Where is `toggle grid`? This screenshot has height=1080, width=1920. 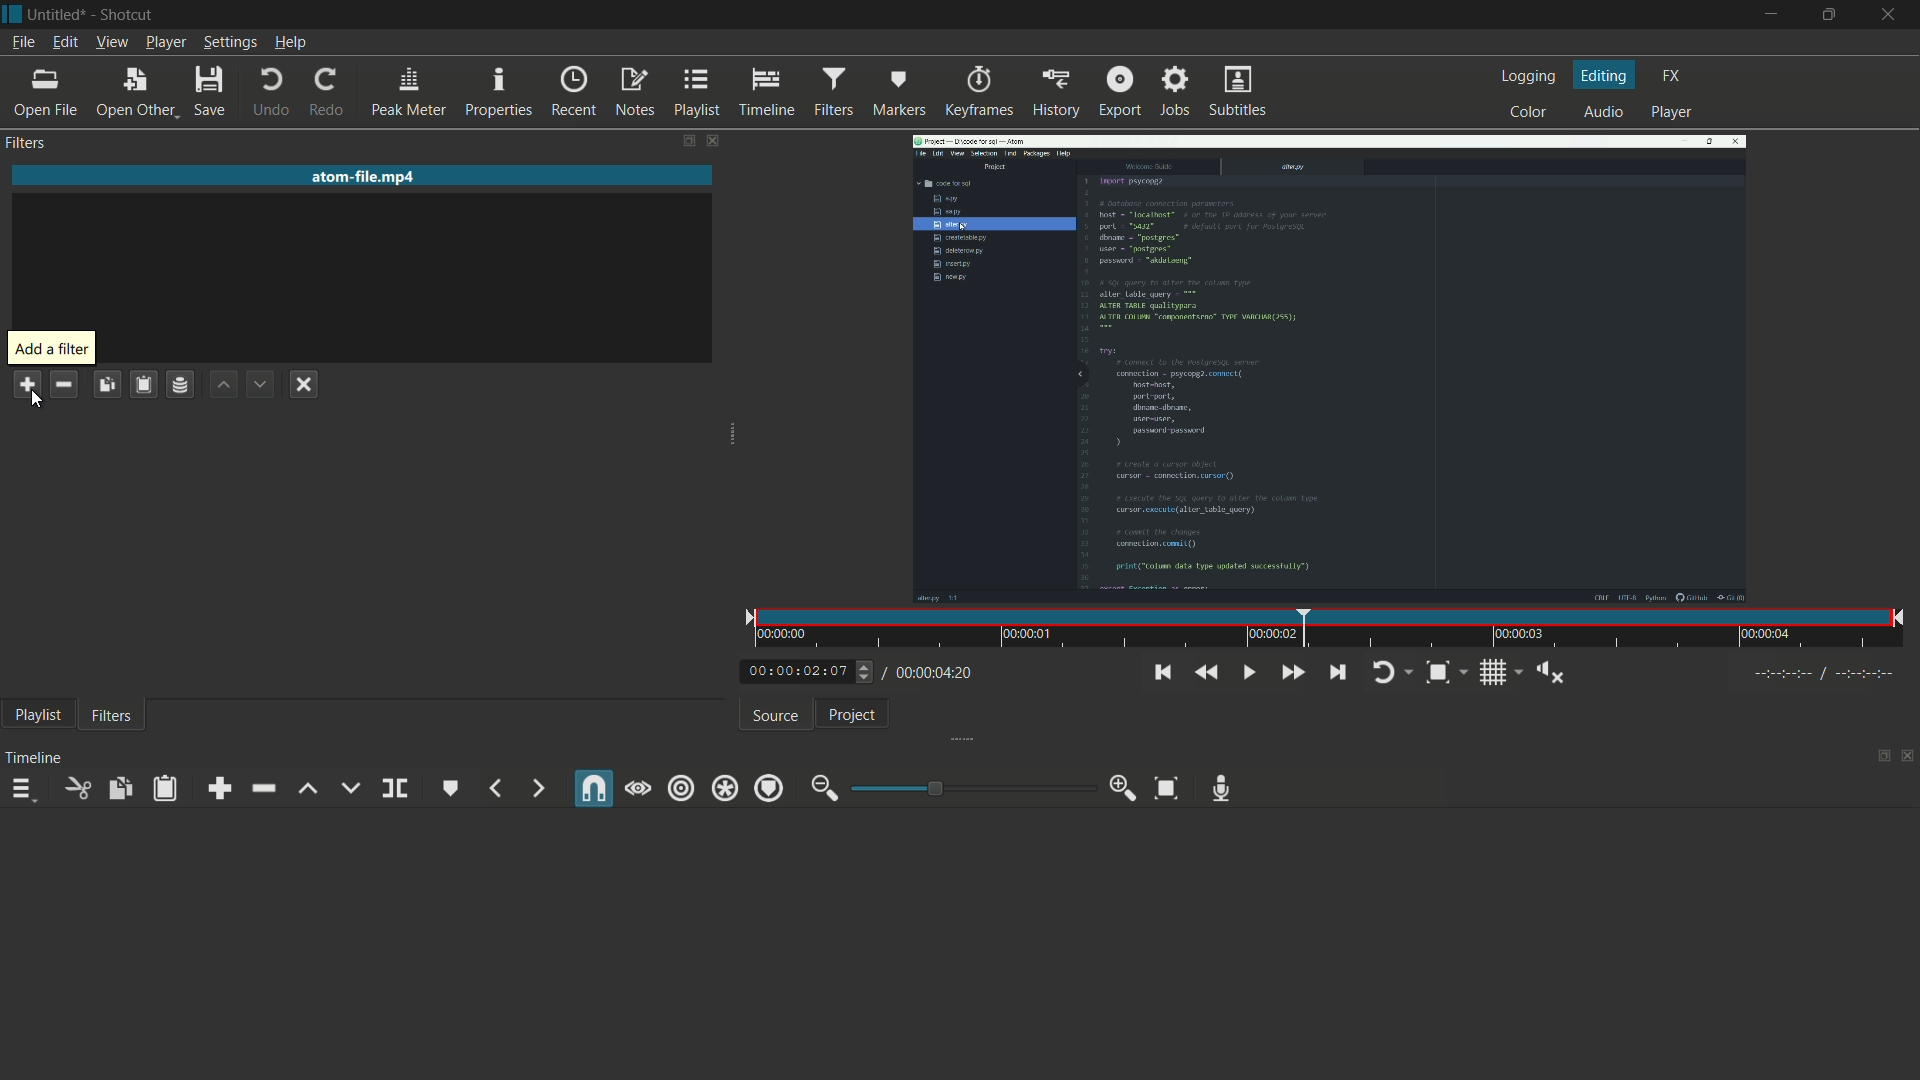 toggle grid is located at coordinates (1501, 673).